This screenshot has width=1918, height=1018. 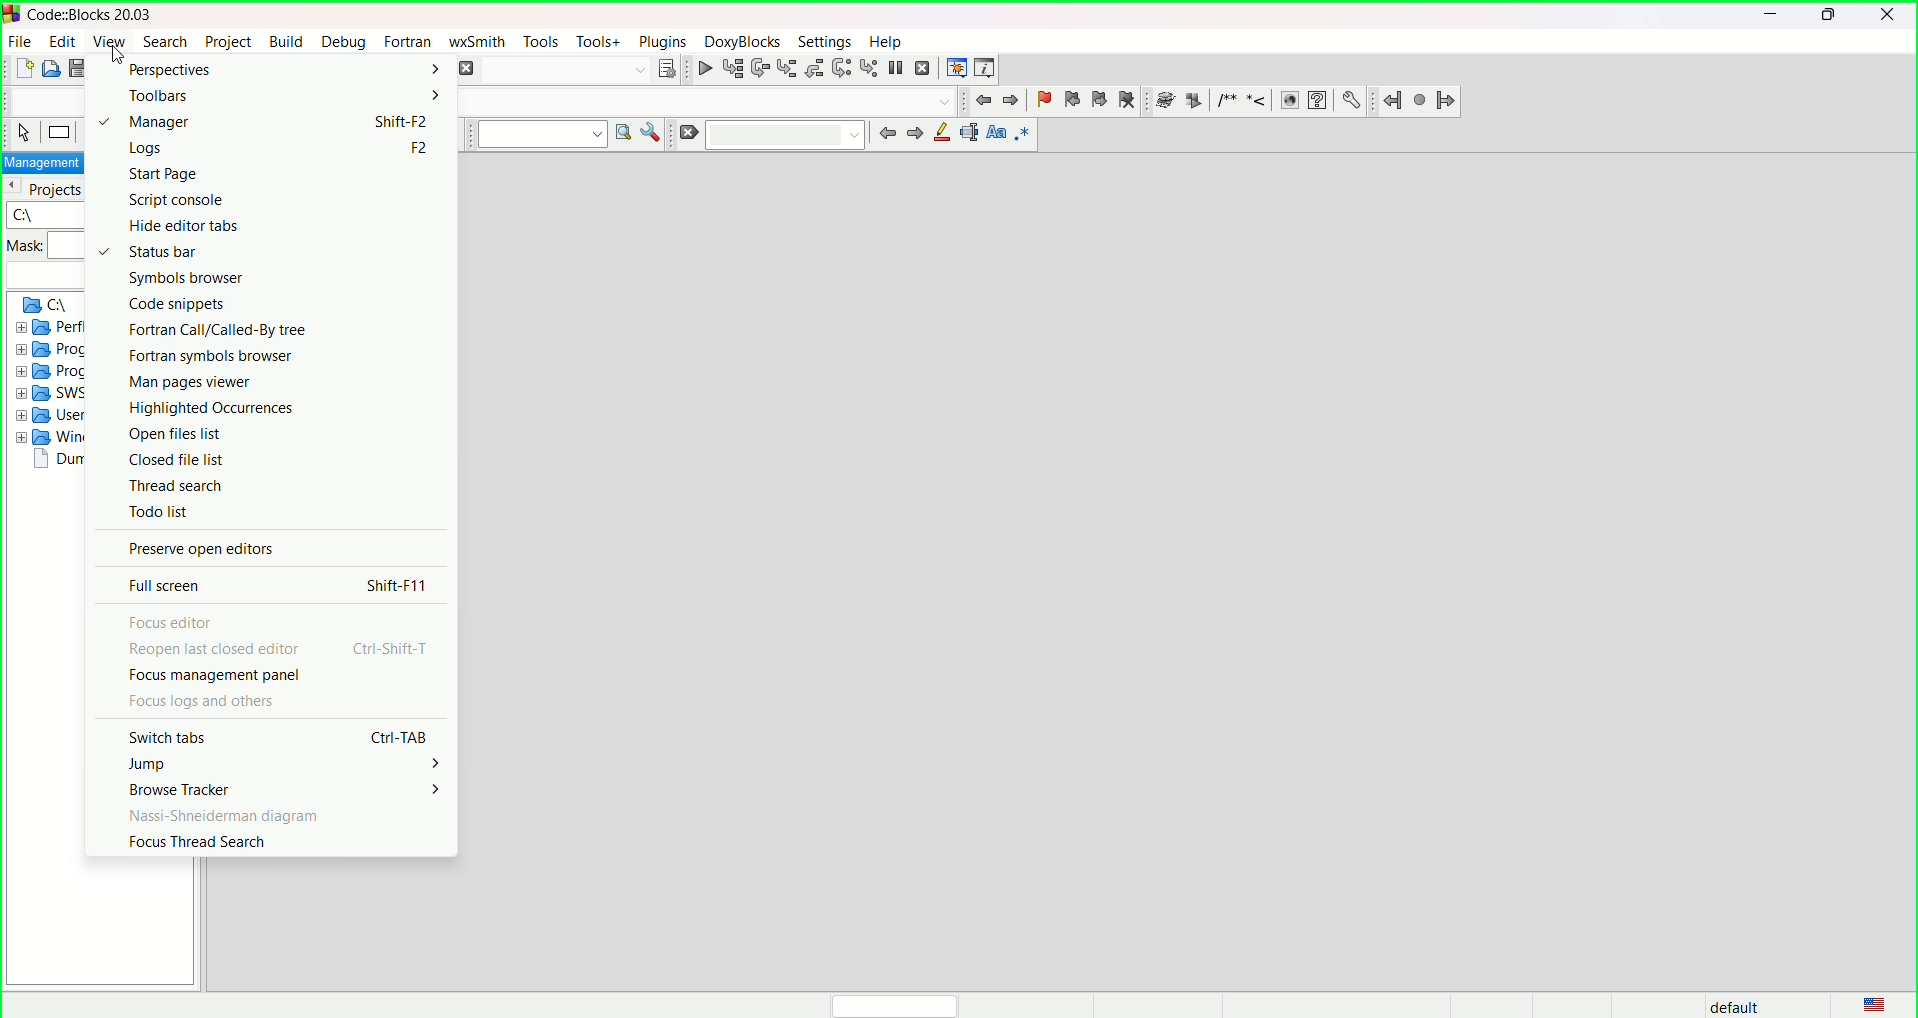 I want to click on step into, so click(x=787, y=67).